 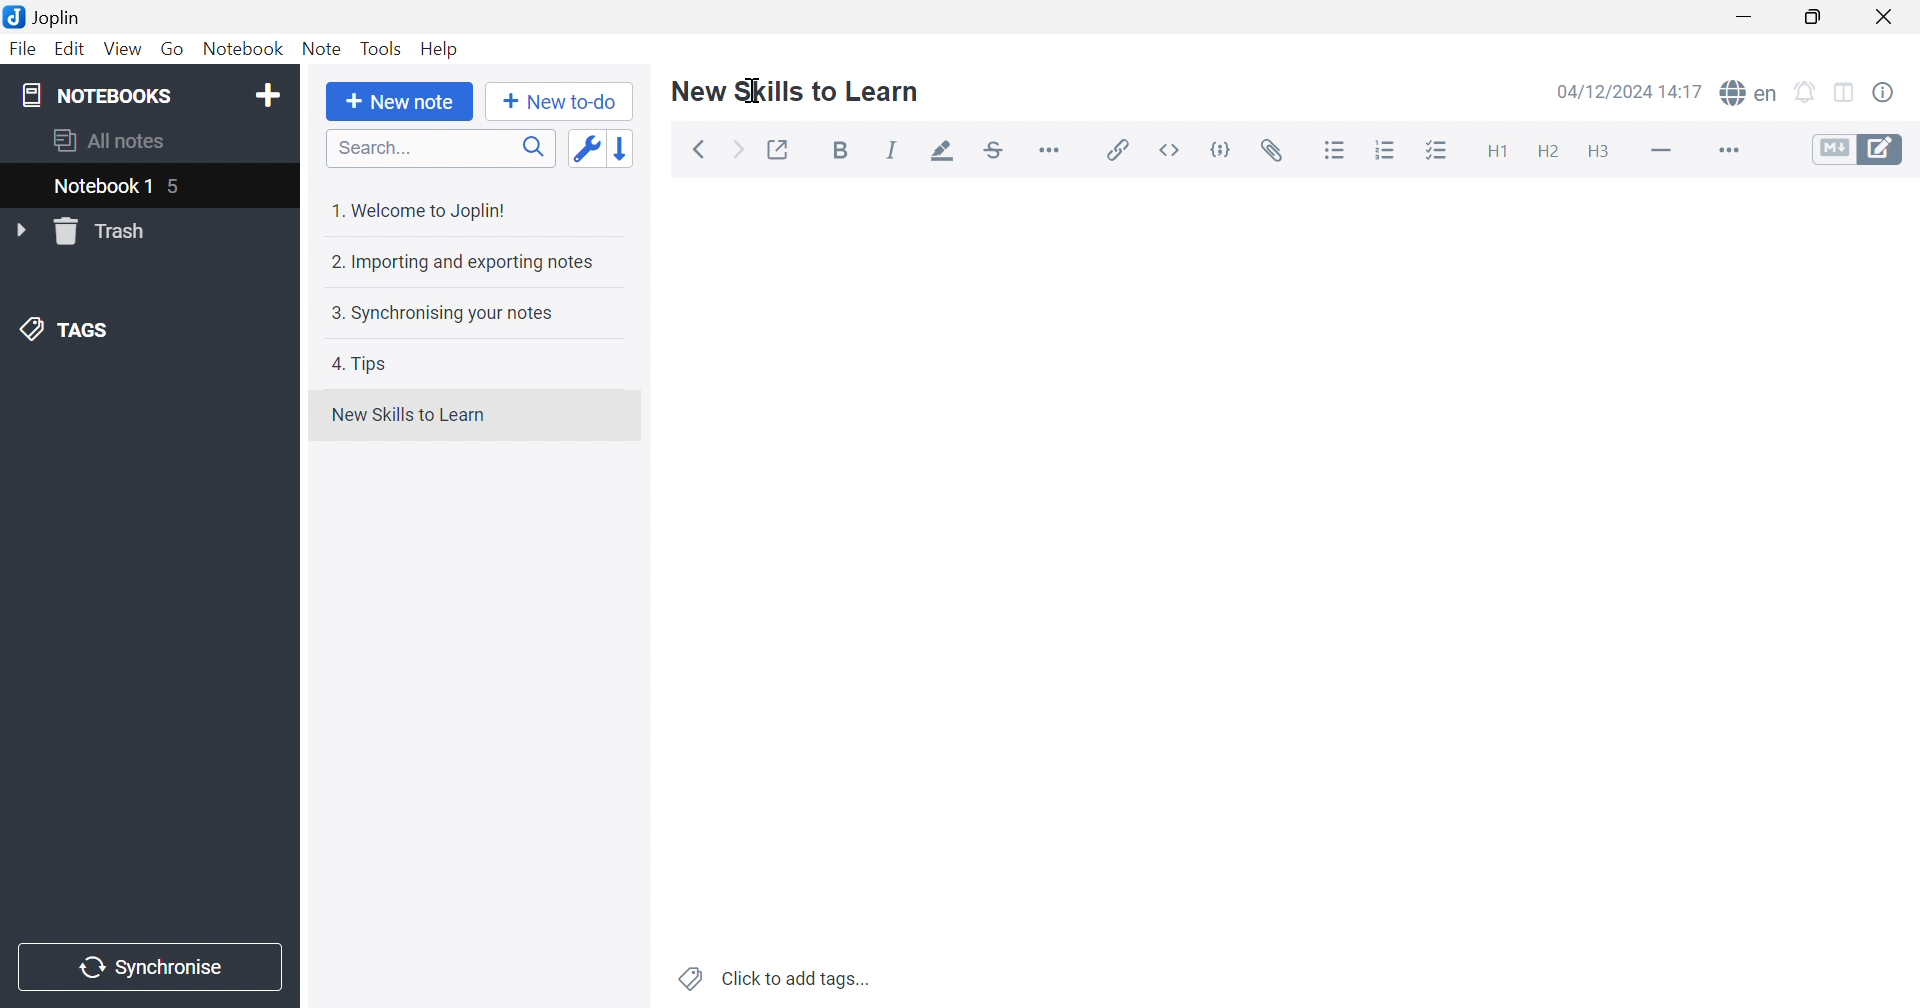 I want to click on Numbered list, so click(x=1387, y=150).